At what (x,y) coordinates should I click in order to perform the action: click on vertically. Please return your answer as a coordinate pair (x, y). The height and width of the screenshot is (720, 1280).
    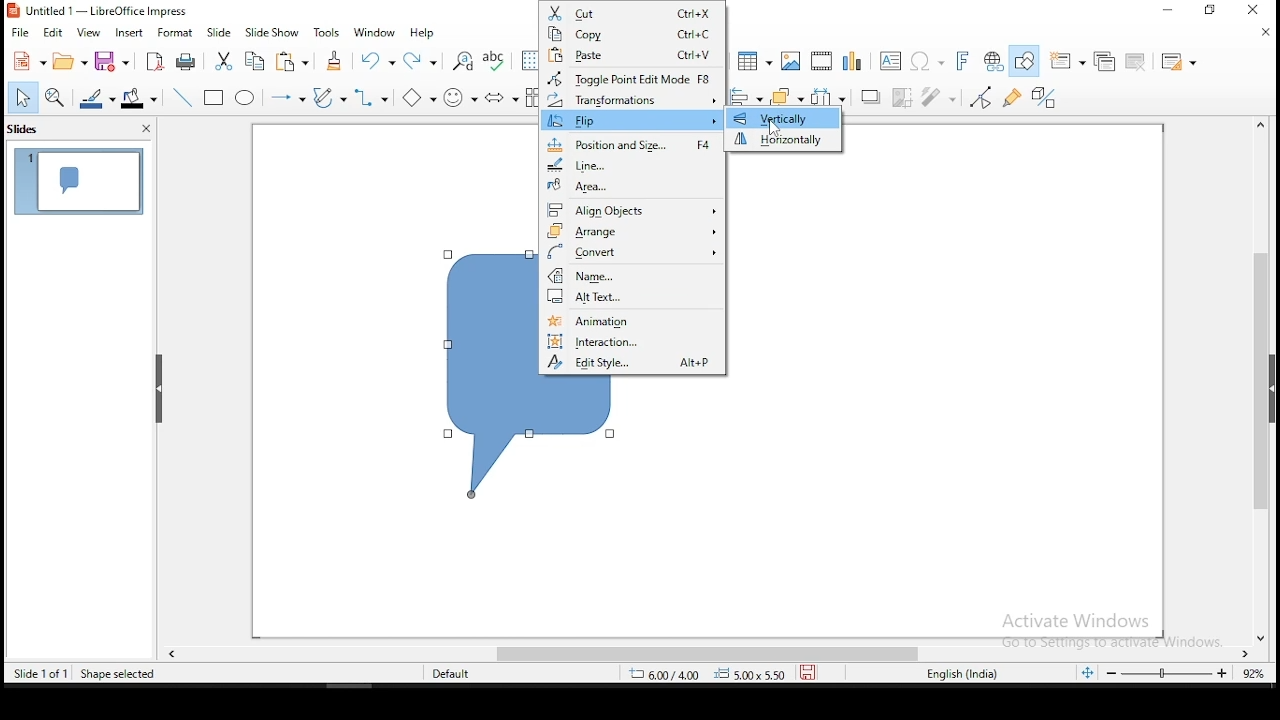
    Looking at the image, I should click on (783, 120).